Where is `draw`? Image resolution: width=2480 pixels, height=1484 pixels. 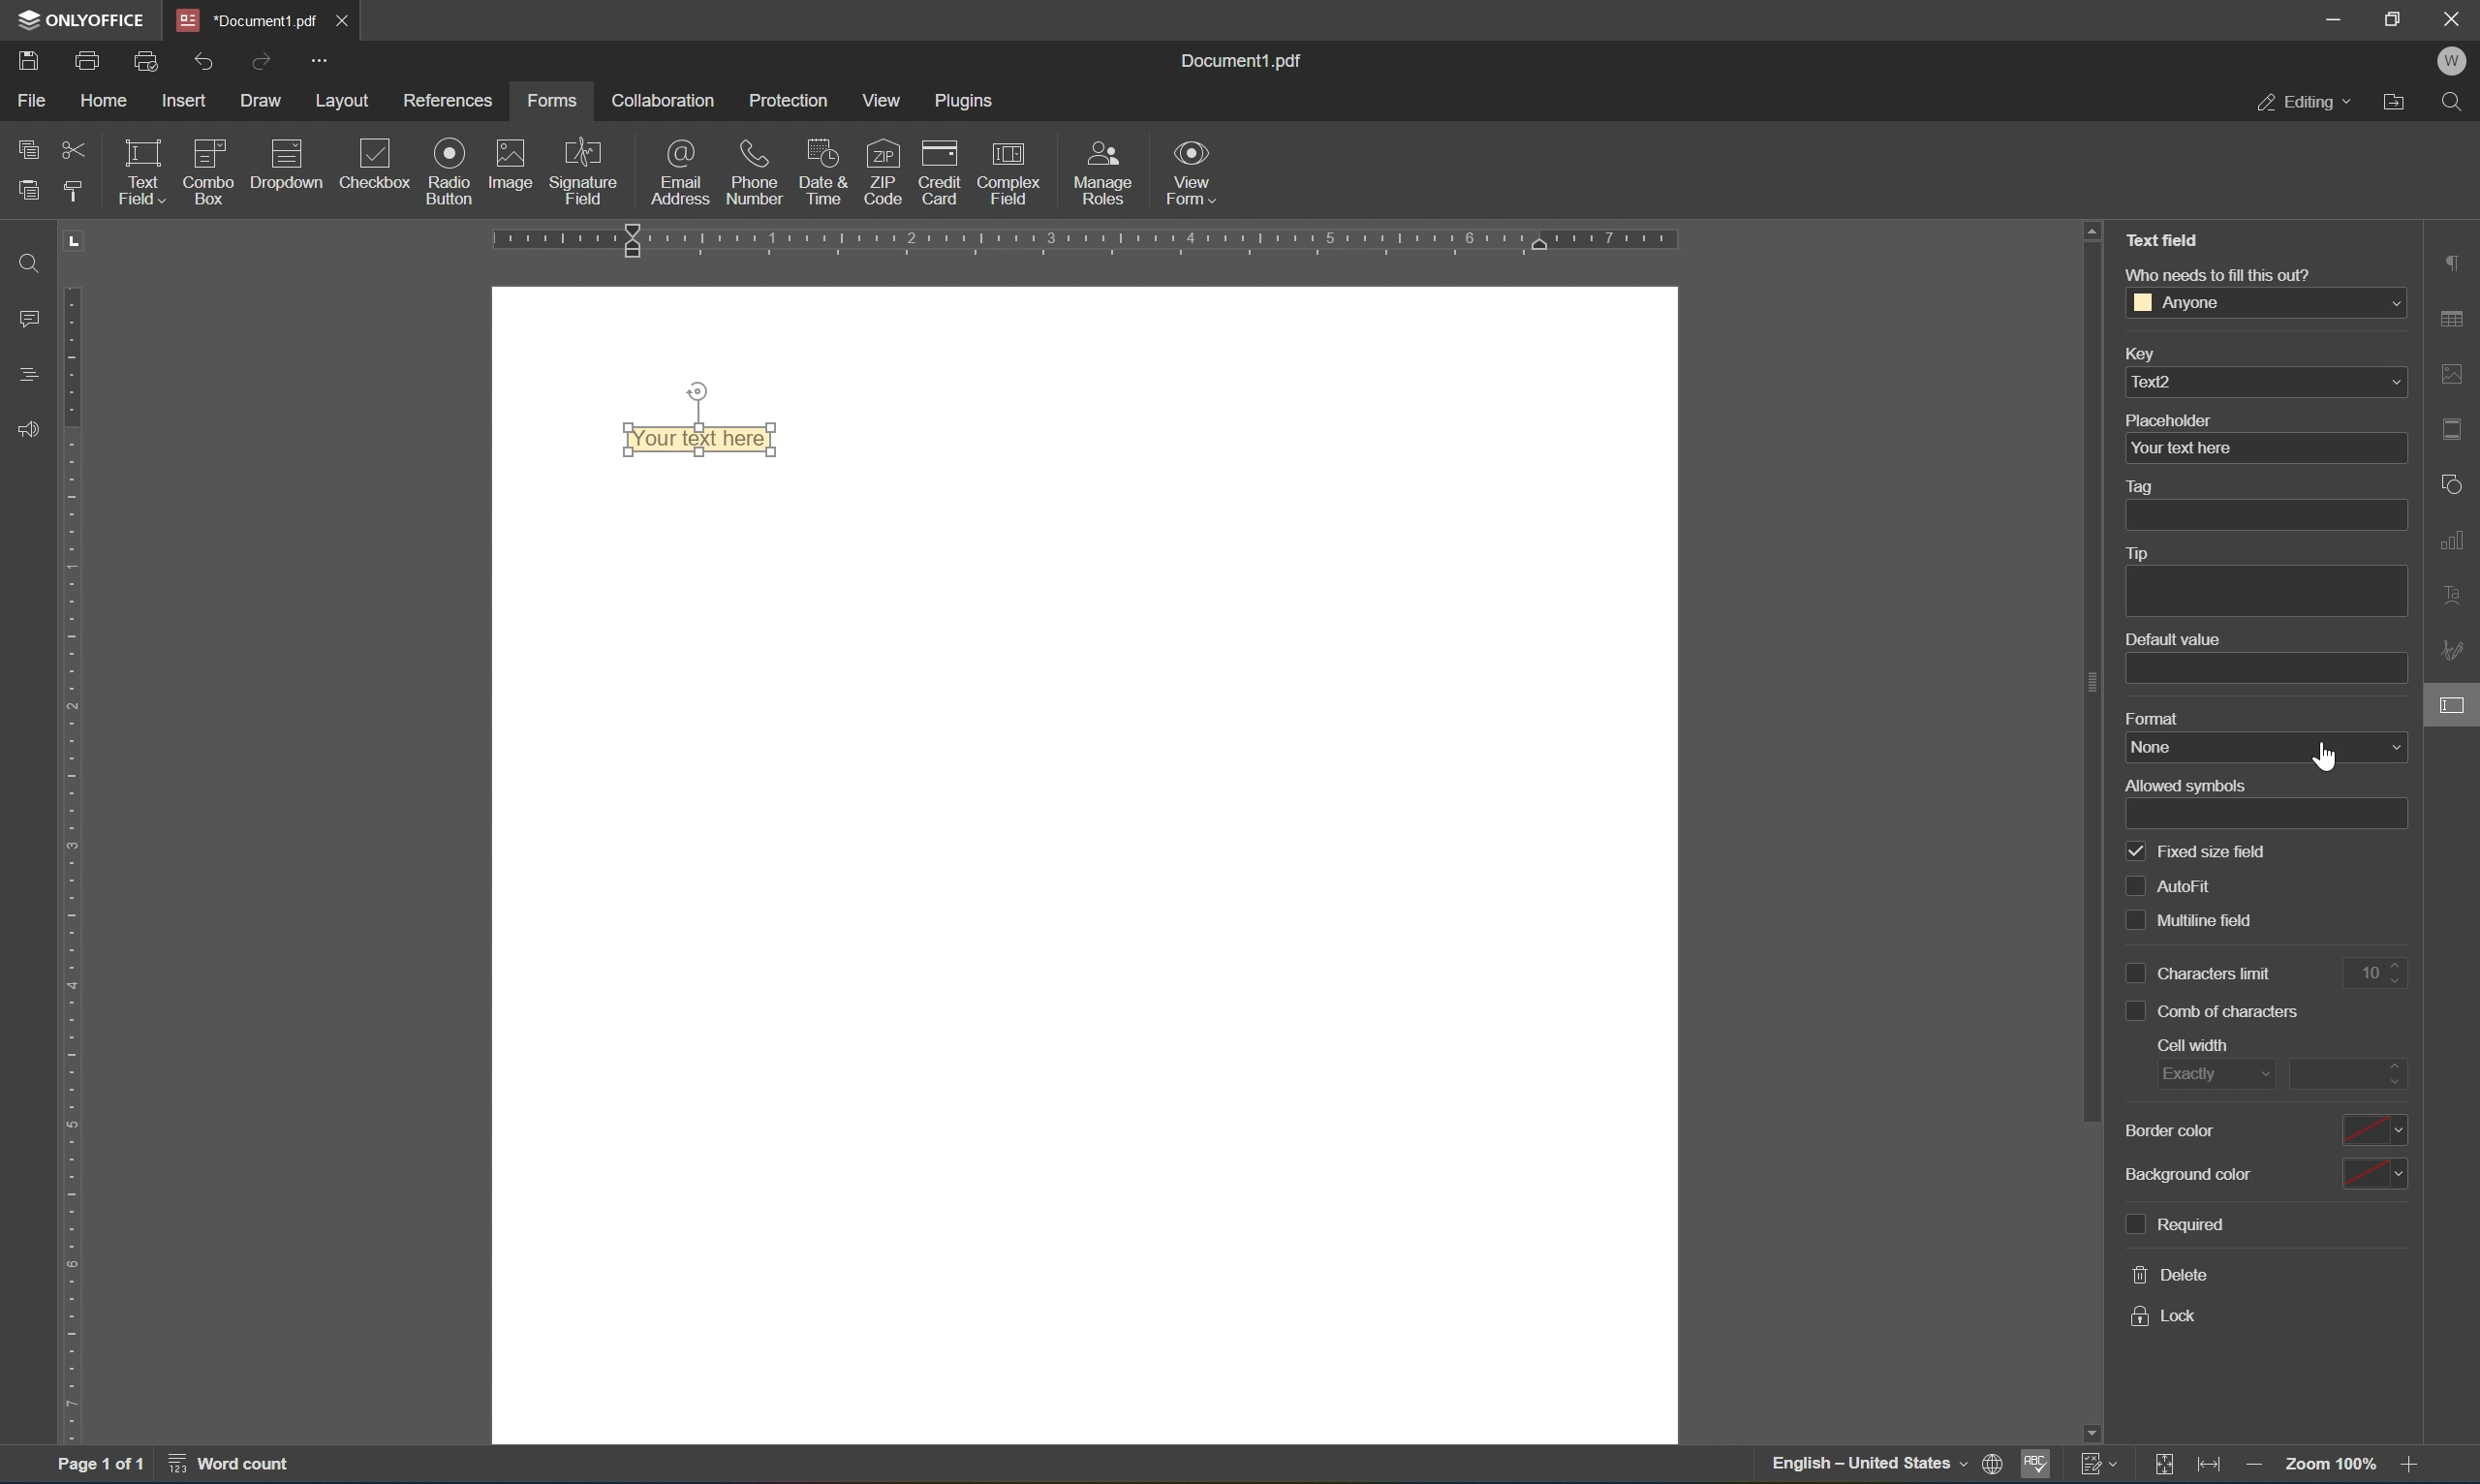 draw is located at coordinates (264, 103).